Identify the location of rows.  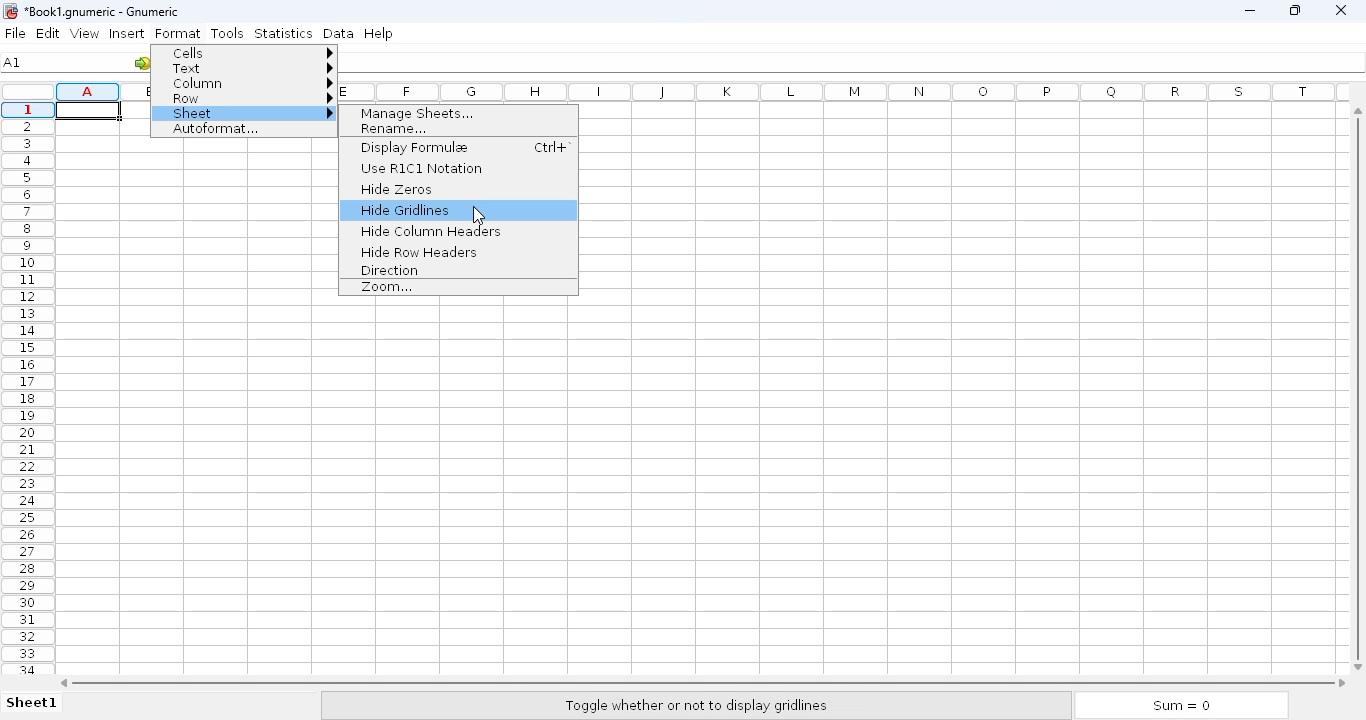
(27, 387).